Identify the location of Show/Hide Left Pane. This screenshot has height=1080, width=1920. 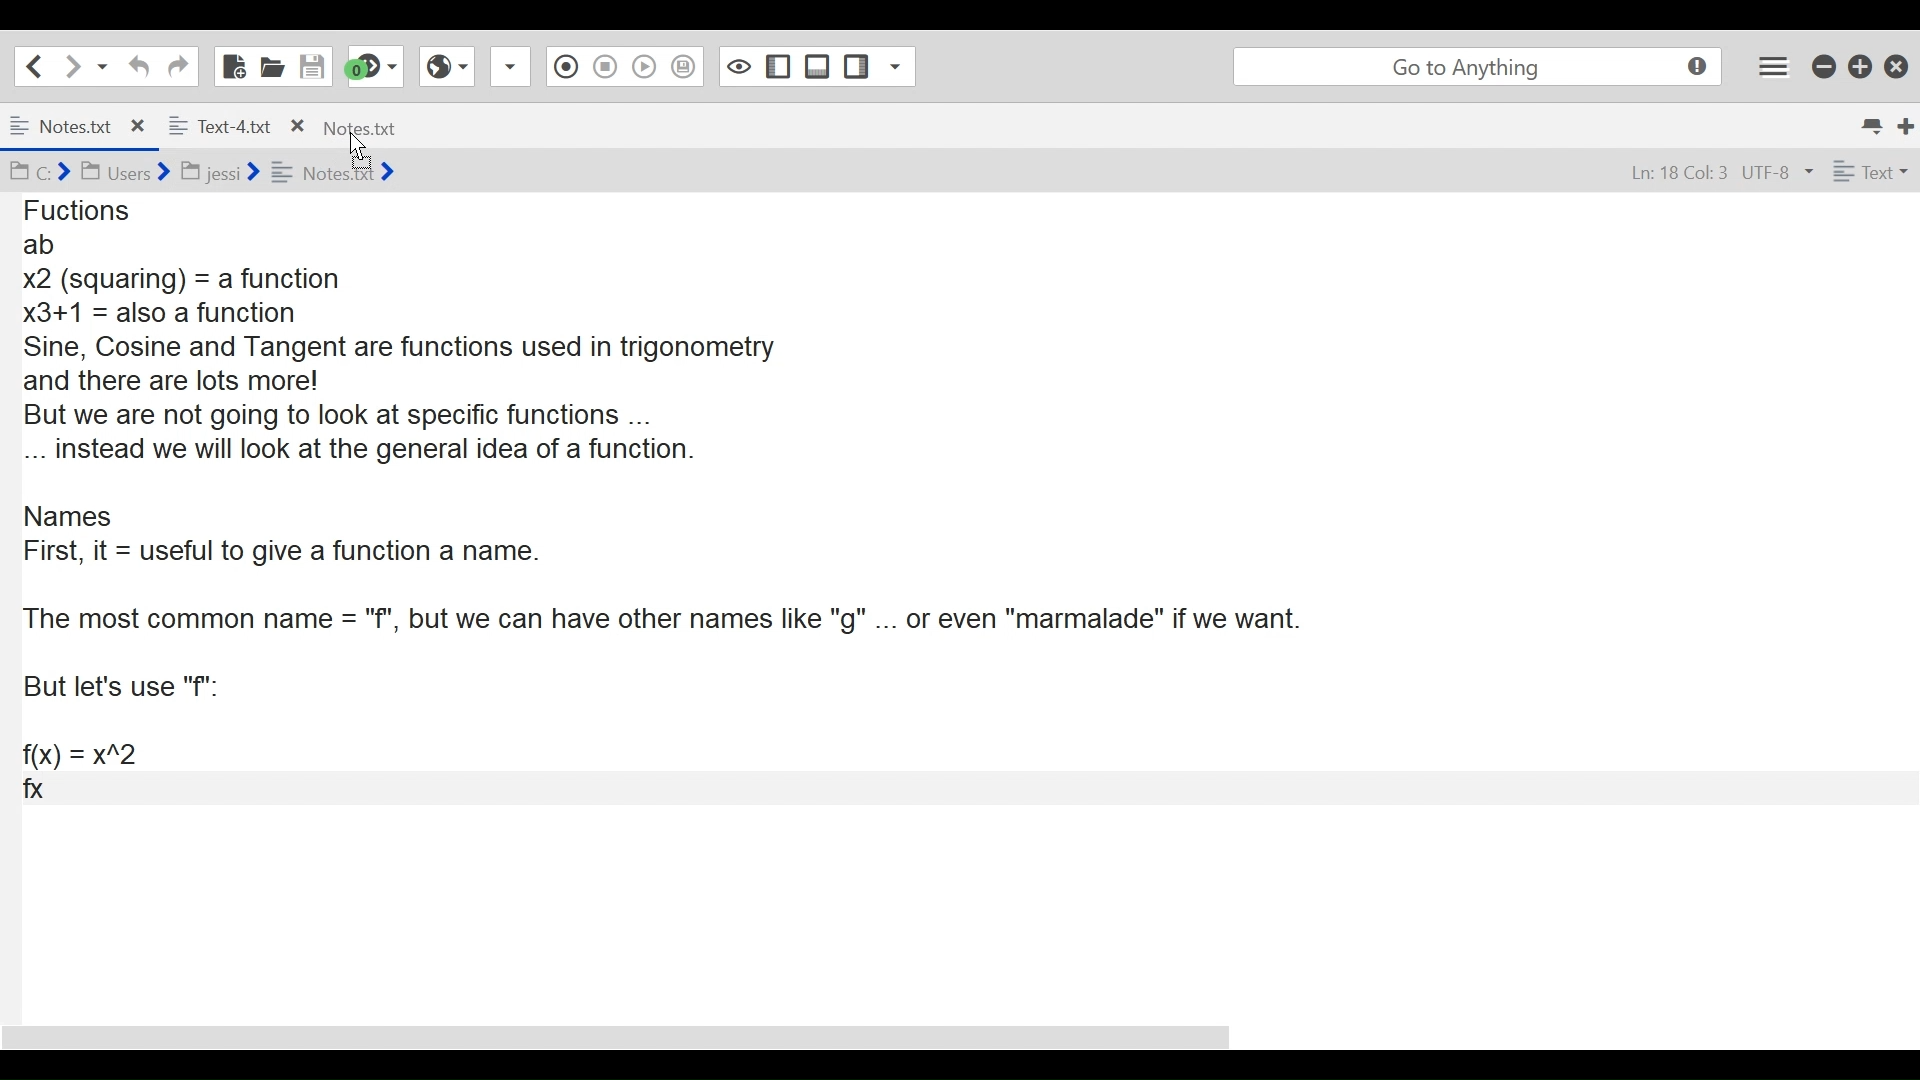
(776, 66).